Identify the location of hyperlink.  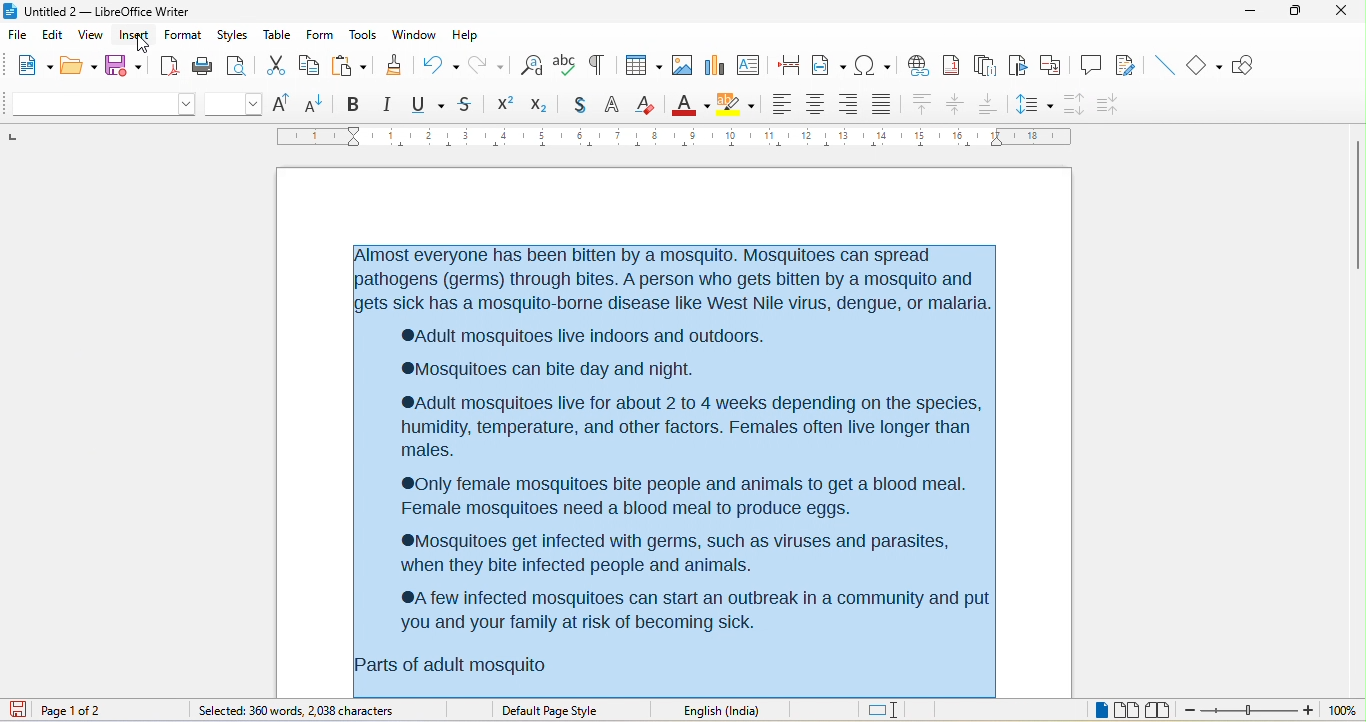
(919, 66).